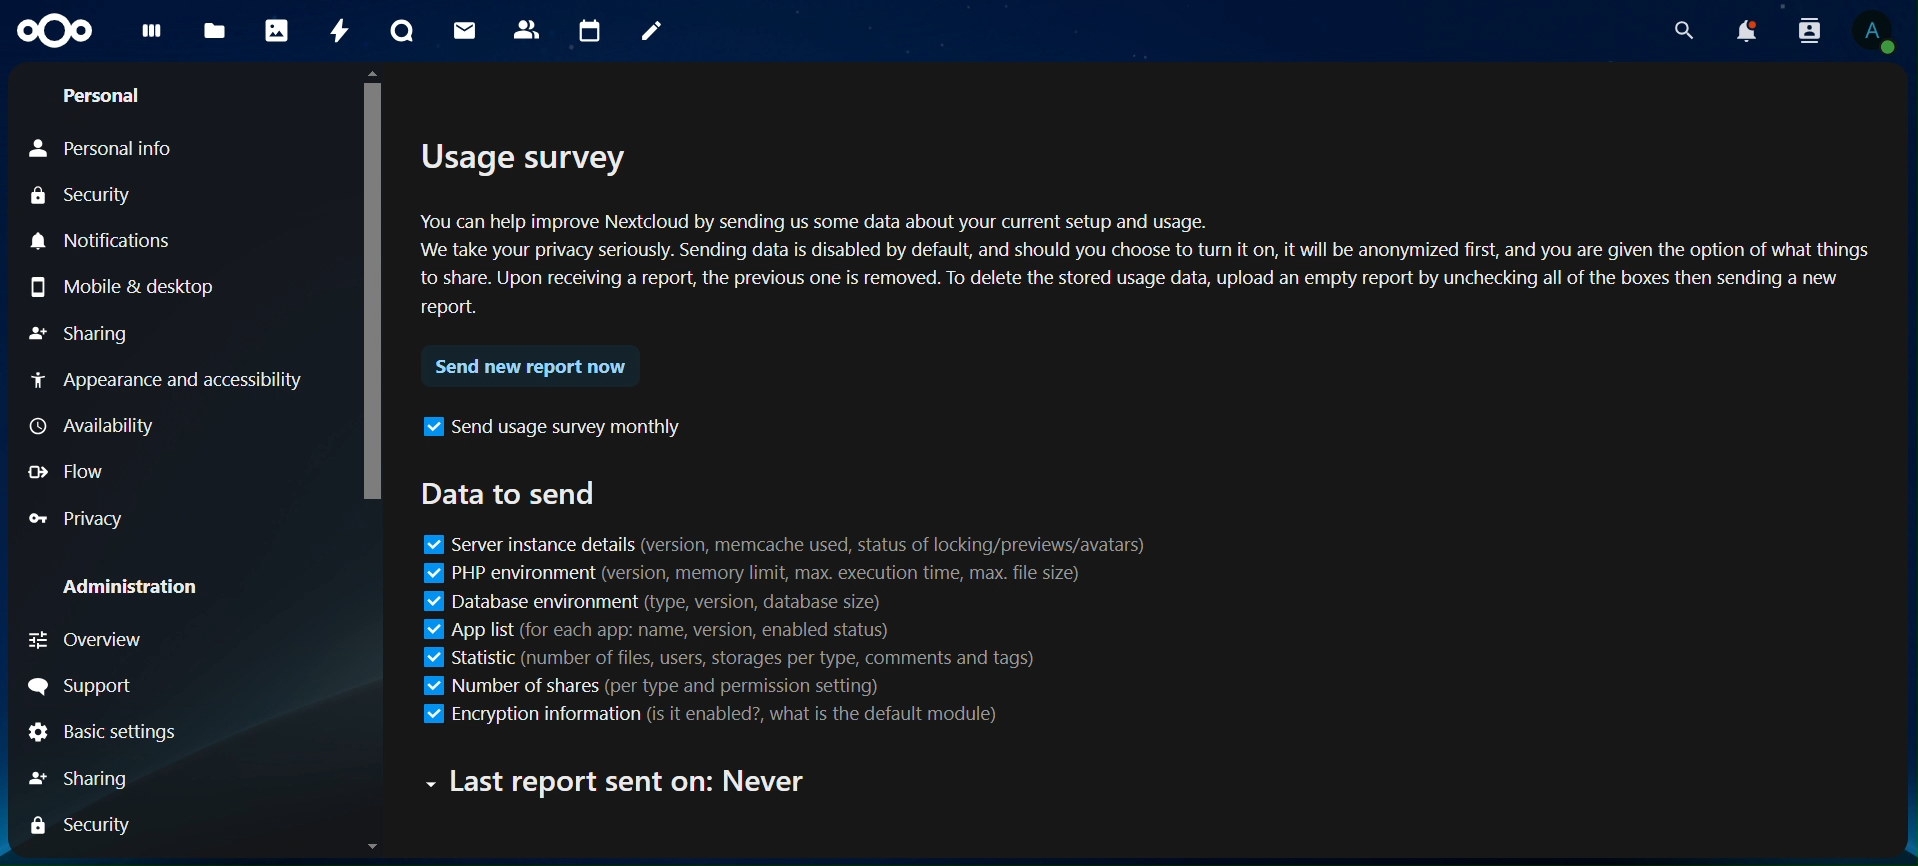 The height and width of the screenshot is (866, 1918). Describe the element at coordinates (574, 429) in the screenshot. I see `send usage survey monthly` at that location.